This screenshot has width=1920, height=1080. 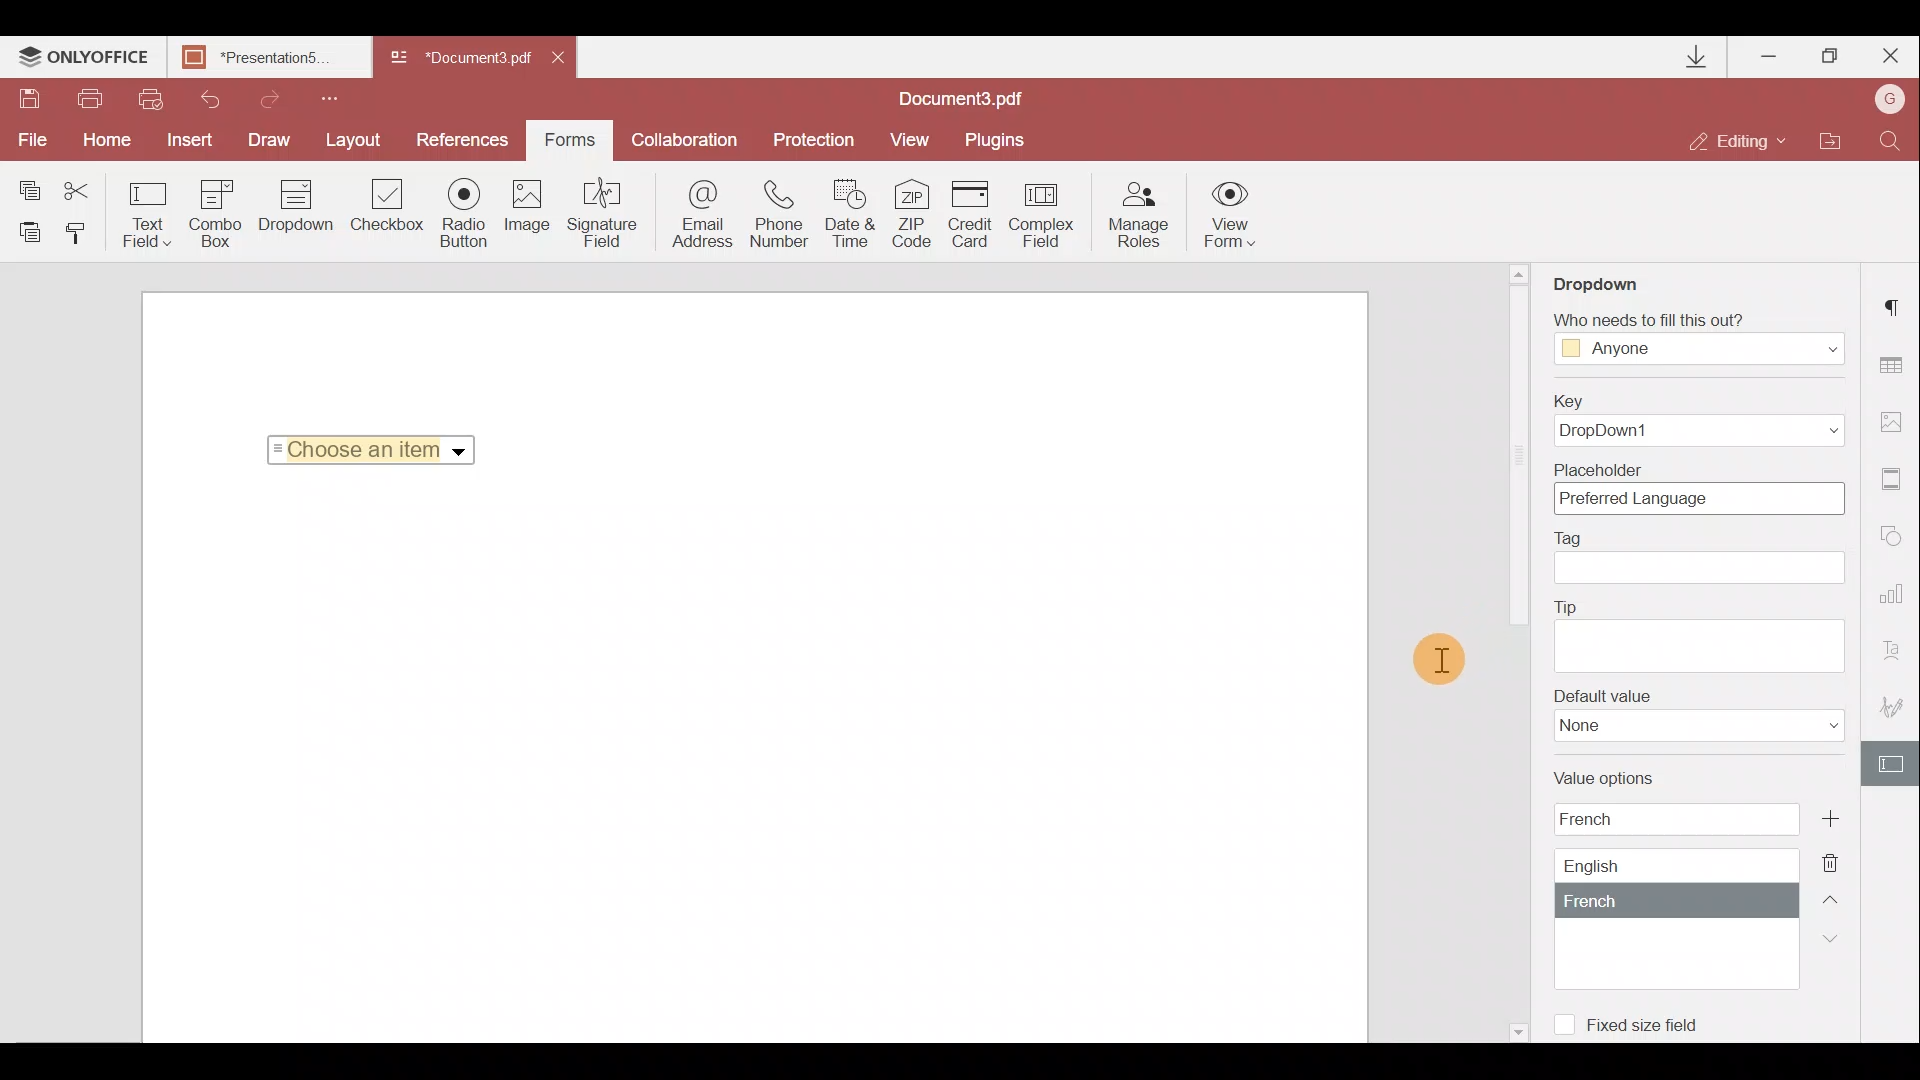 What do you see at coordinates (1891, 139) in the screenshot?
I see `Find` at bounding box center [1891, 139].